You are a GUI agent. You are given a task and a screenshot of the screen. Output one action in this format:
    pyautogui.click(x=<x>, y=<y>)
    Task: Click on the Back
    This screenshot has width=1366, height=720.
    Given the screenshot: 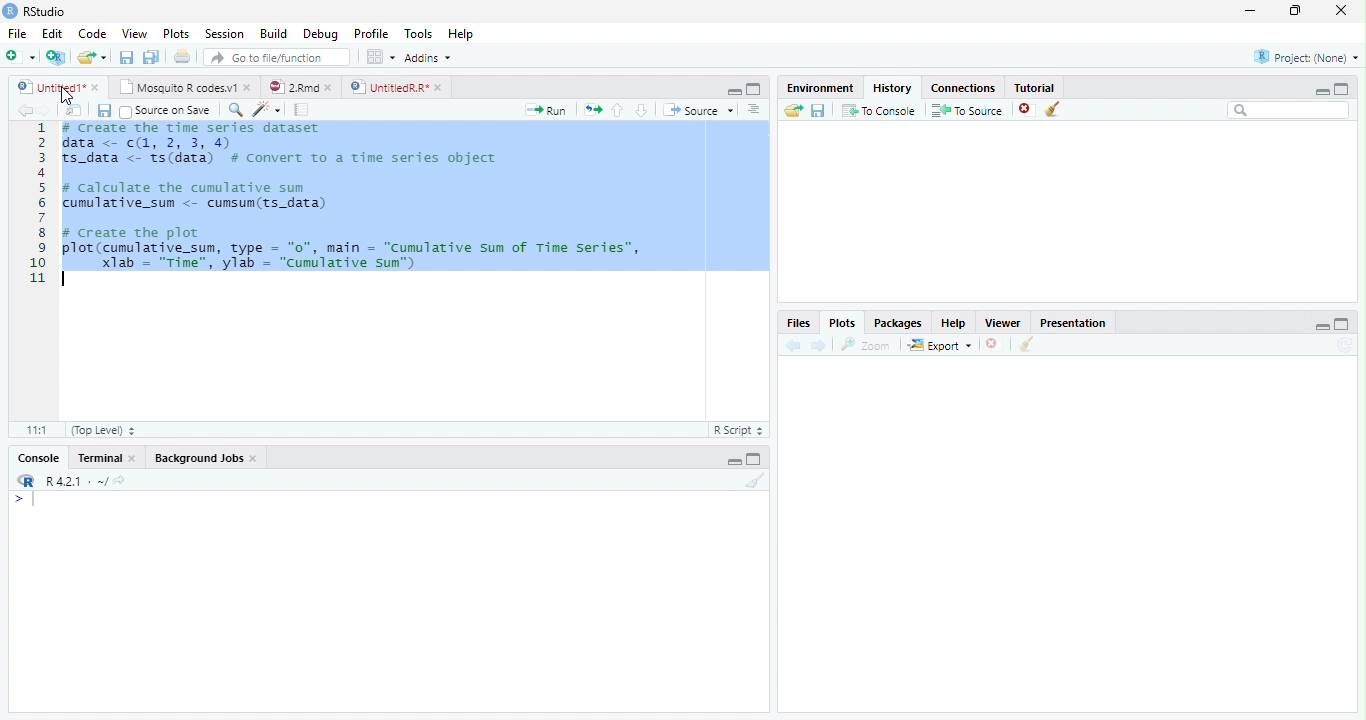 What is the action you would take?
    pyautogui.click(x=23, y=111)
    